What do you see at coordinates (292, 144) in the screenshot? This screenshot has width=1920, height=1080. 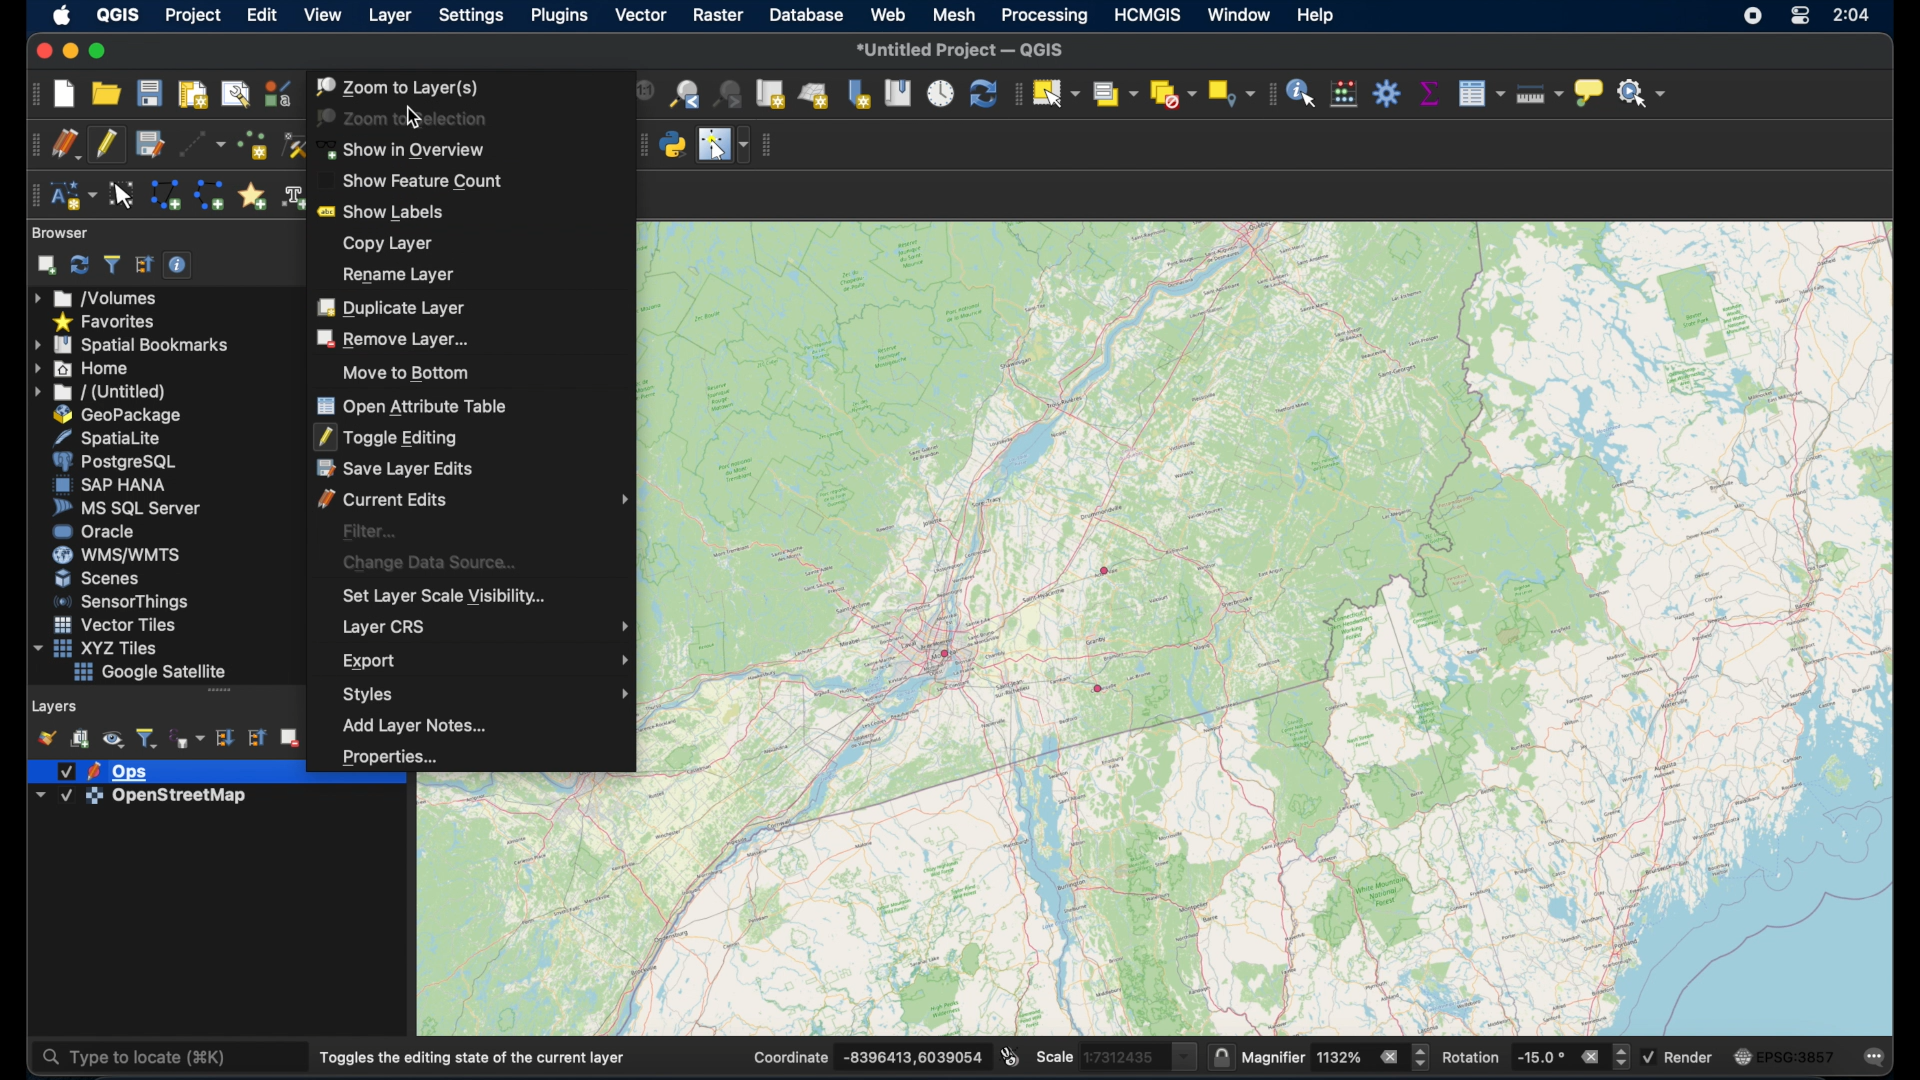 I see `vertex tool` at bounding box center [292, 144].